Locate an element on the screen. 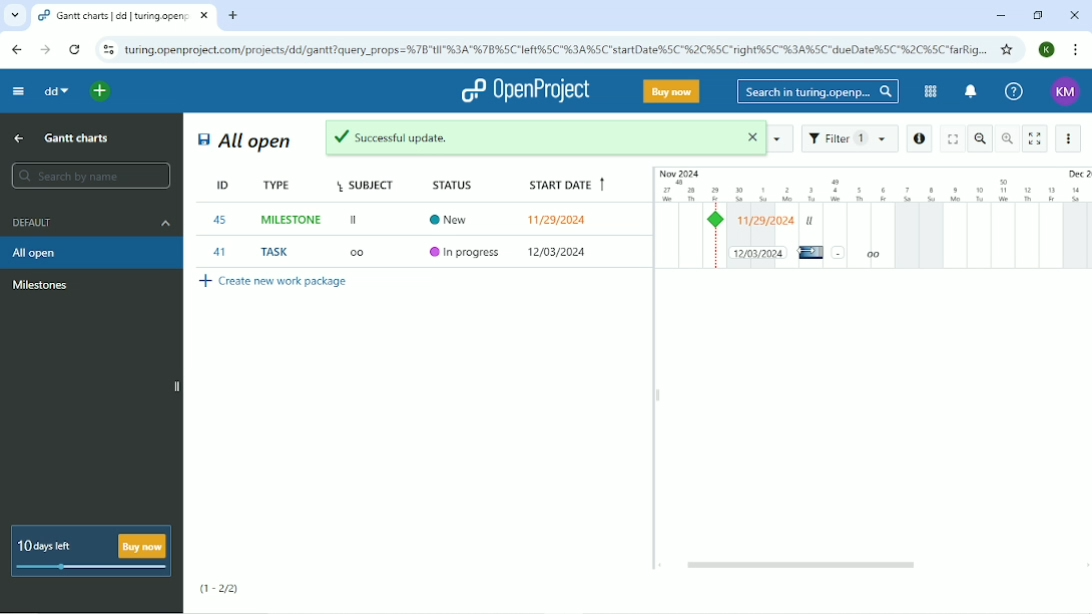 This screenshot has width=1092, height=614. Open quick add menu is located at coordinates (103, 92).